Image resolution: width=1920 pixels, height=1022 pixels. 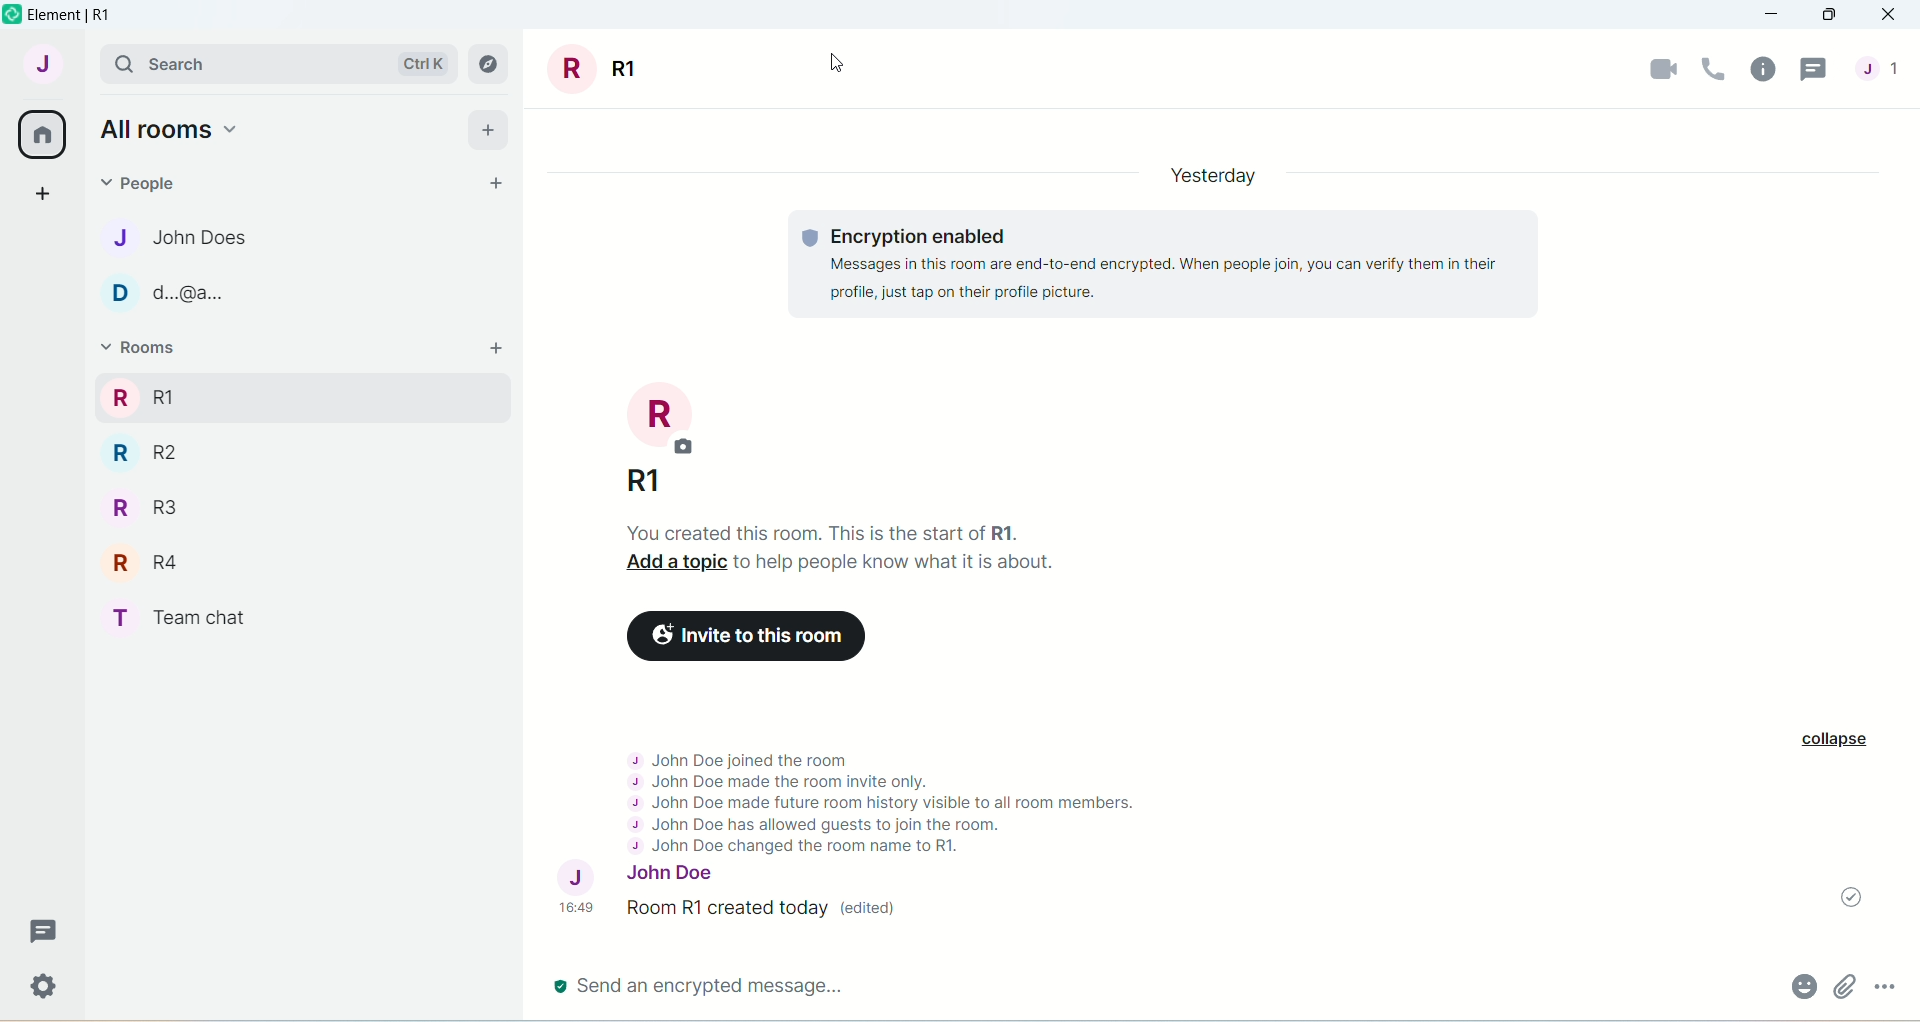 What do you see at coordinates (584, 69) in the screenshot?
I see `R1` at bounding box center [584, 69].